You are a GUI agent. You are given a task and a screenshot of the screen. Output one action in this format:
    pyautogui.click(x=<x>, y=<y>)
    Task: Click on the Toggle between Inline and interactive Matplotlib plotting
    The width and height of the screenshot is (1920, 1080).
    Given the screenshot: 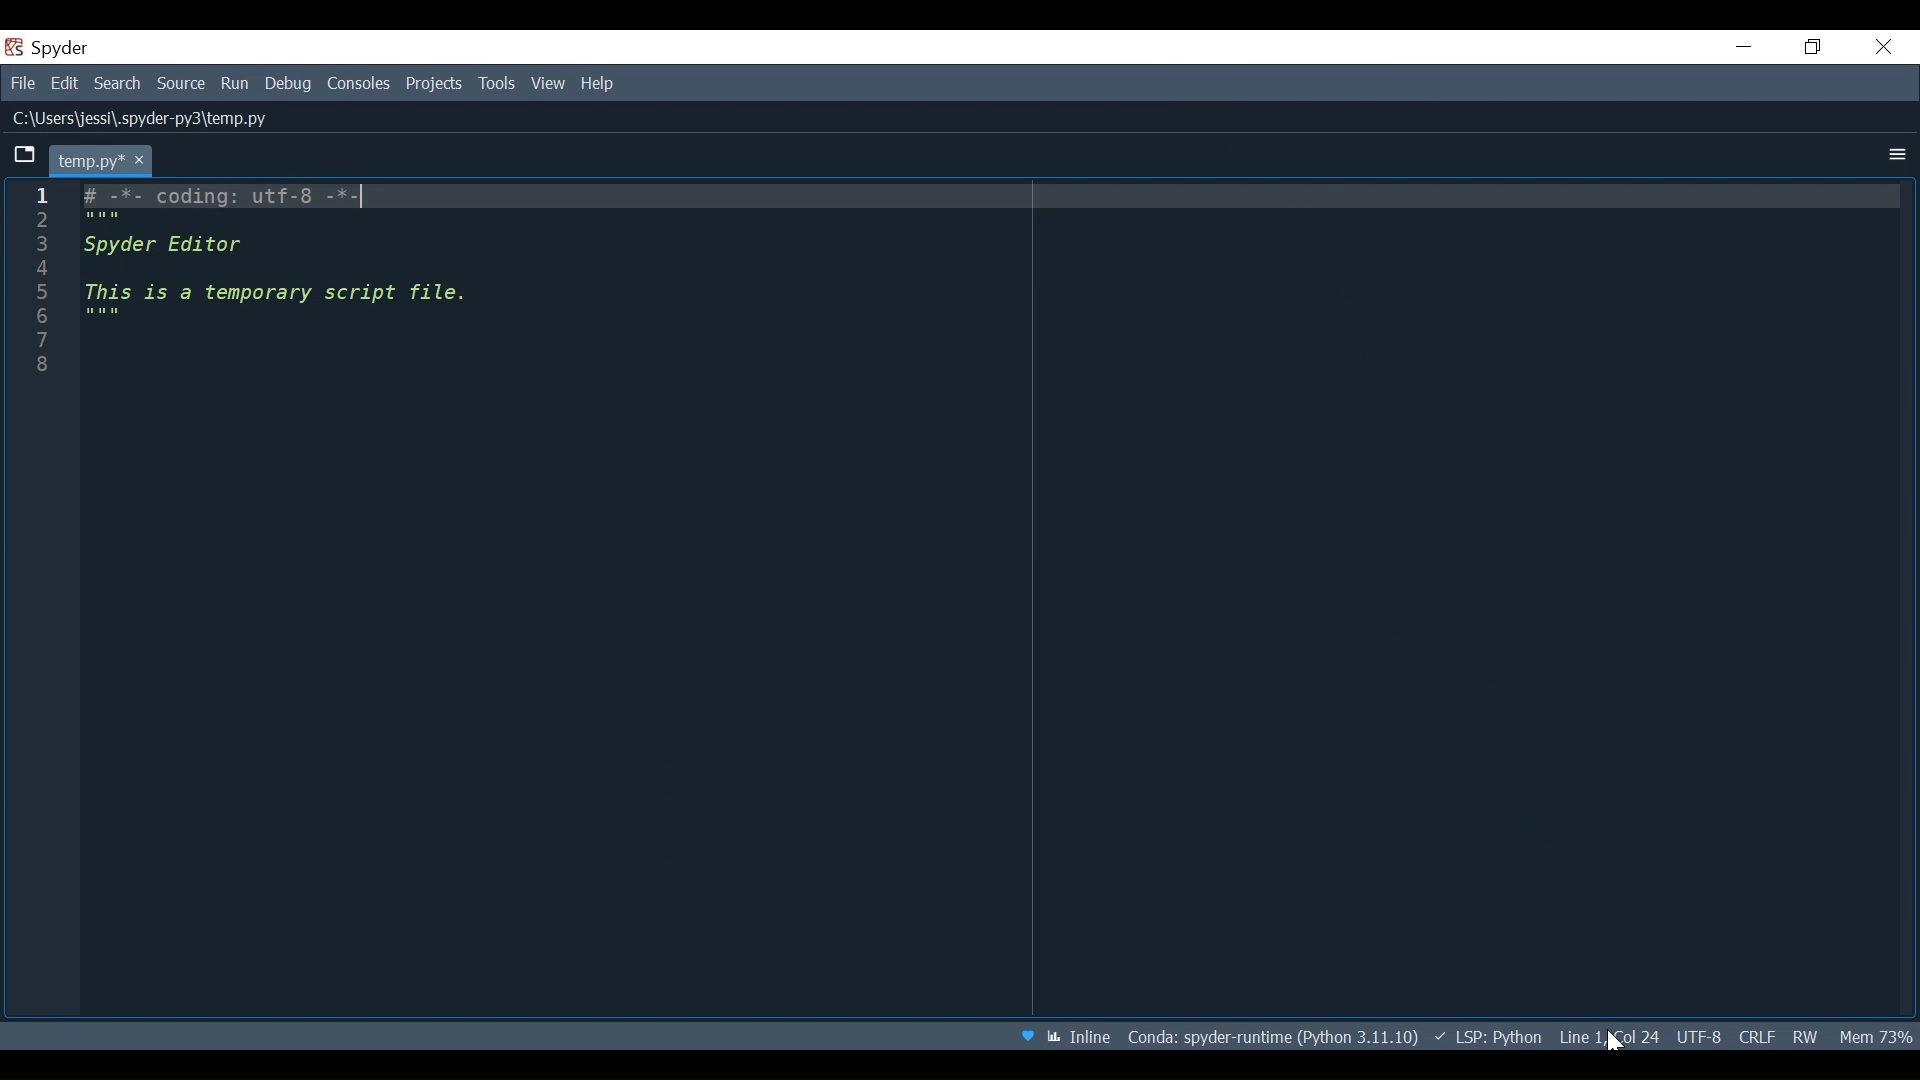 What is the action you would take?
    pyautogui.click(x=1082, y=1034)
    